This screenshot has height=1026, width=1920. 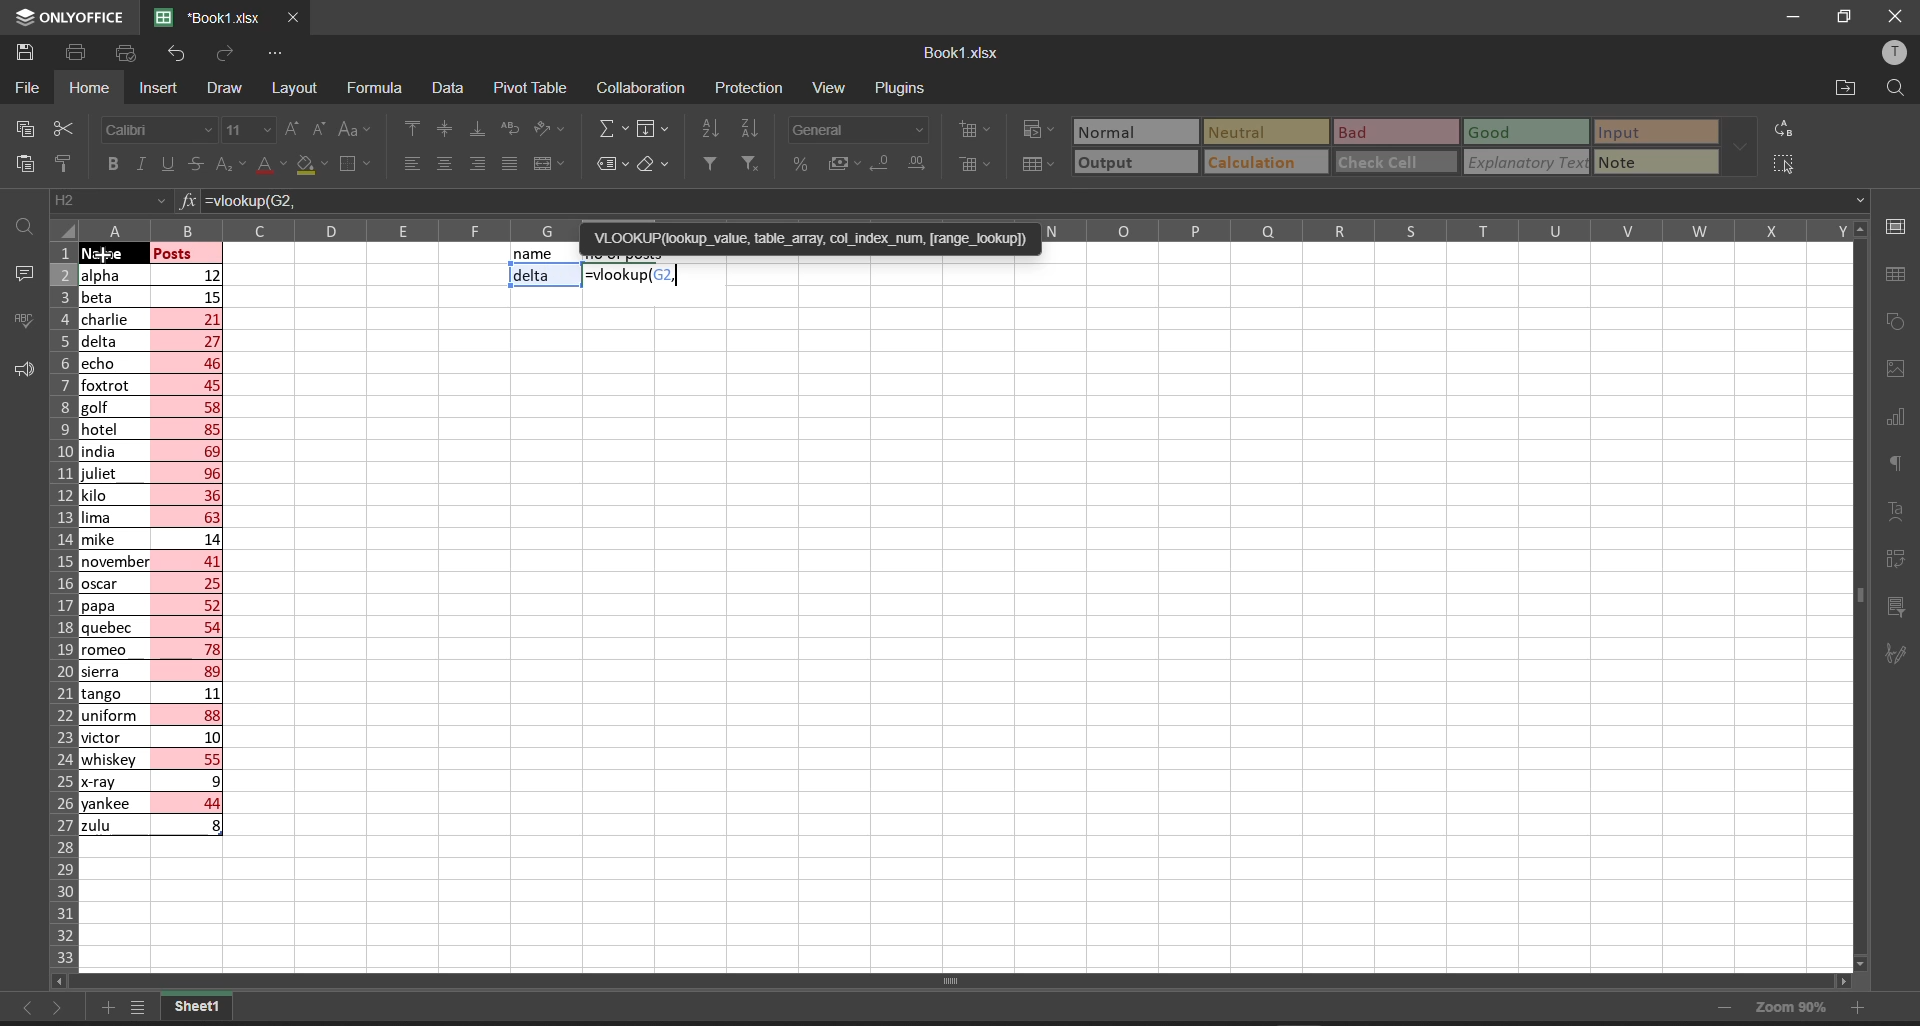 I want to click on italic, so click(x=139, y=164).